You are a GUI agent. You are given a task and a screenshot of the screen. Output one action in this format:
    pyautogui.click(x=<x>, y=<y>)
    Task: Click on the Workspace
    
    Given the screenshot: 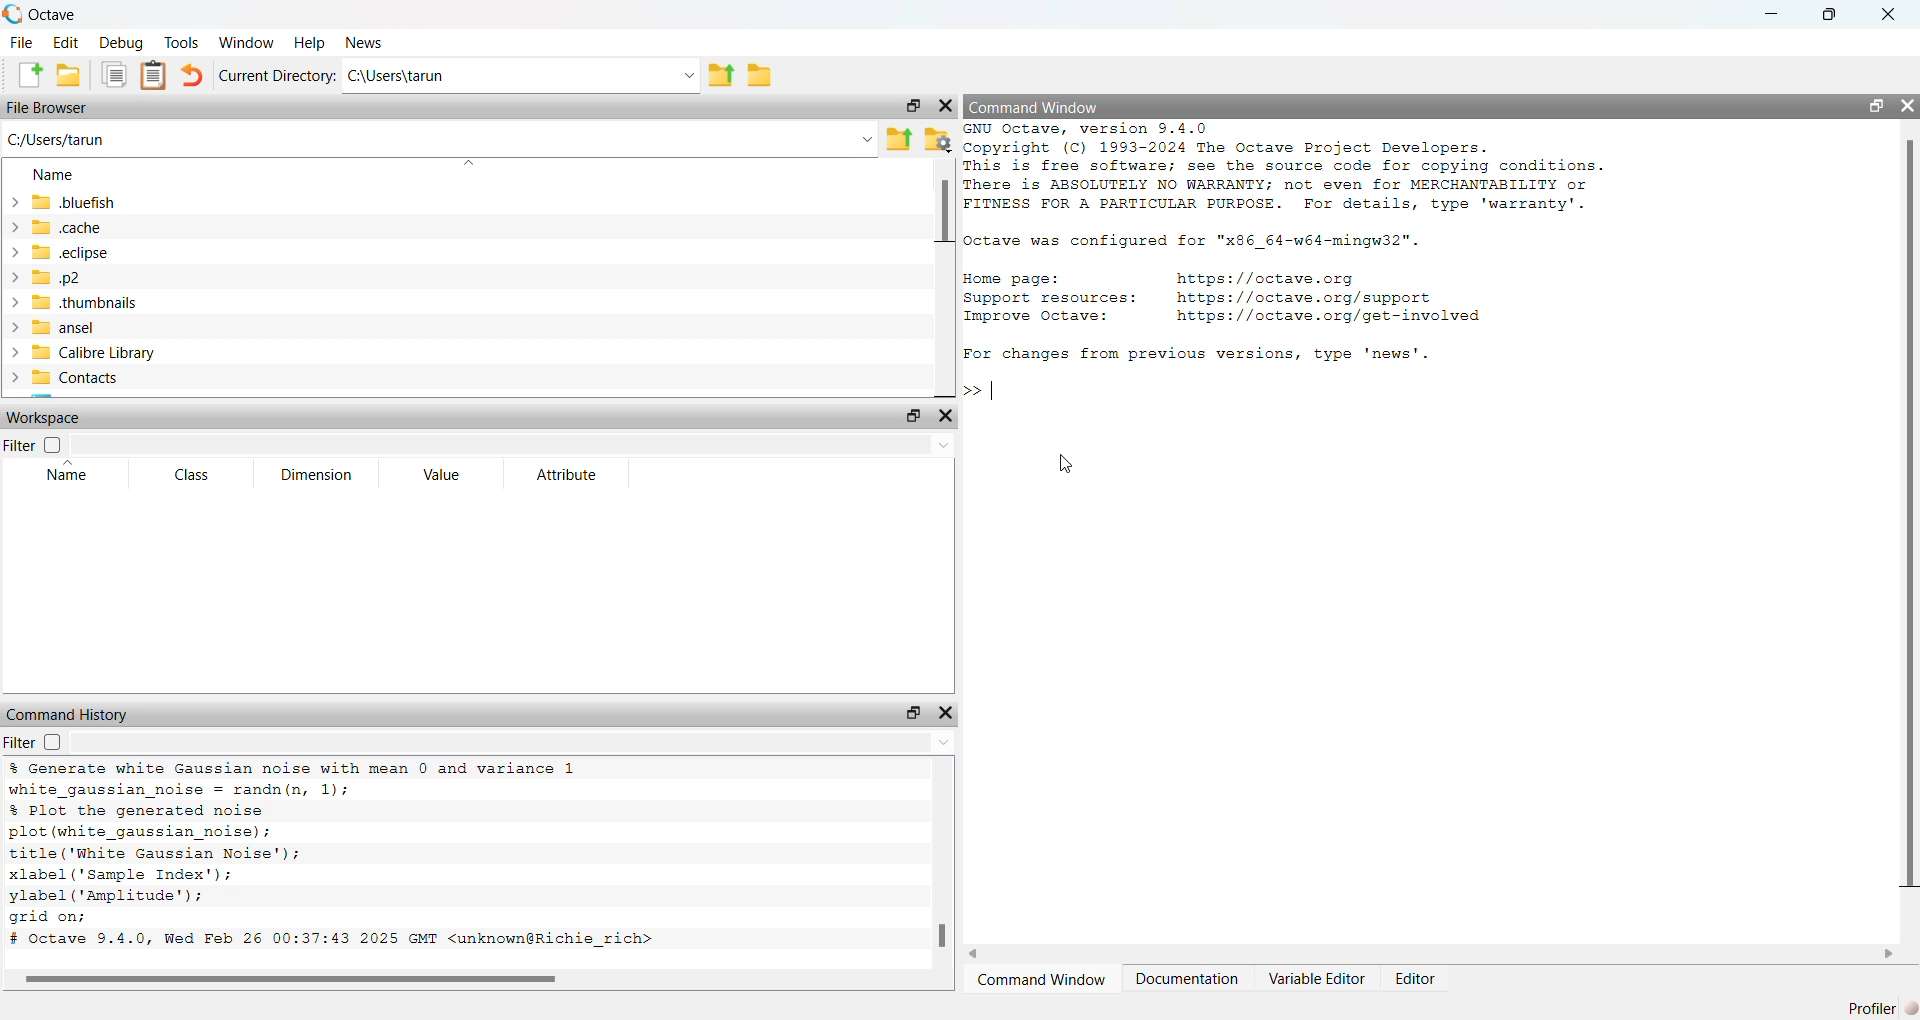 What is the action you would take?
    pyautogui.click(x=46, y=420)
    